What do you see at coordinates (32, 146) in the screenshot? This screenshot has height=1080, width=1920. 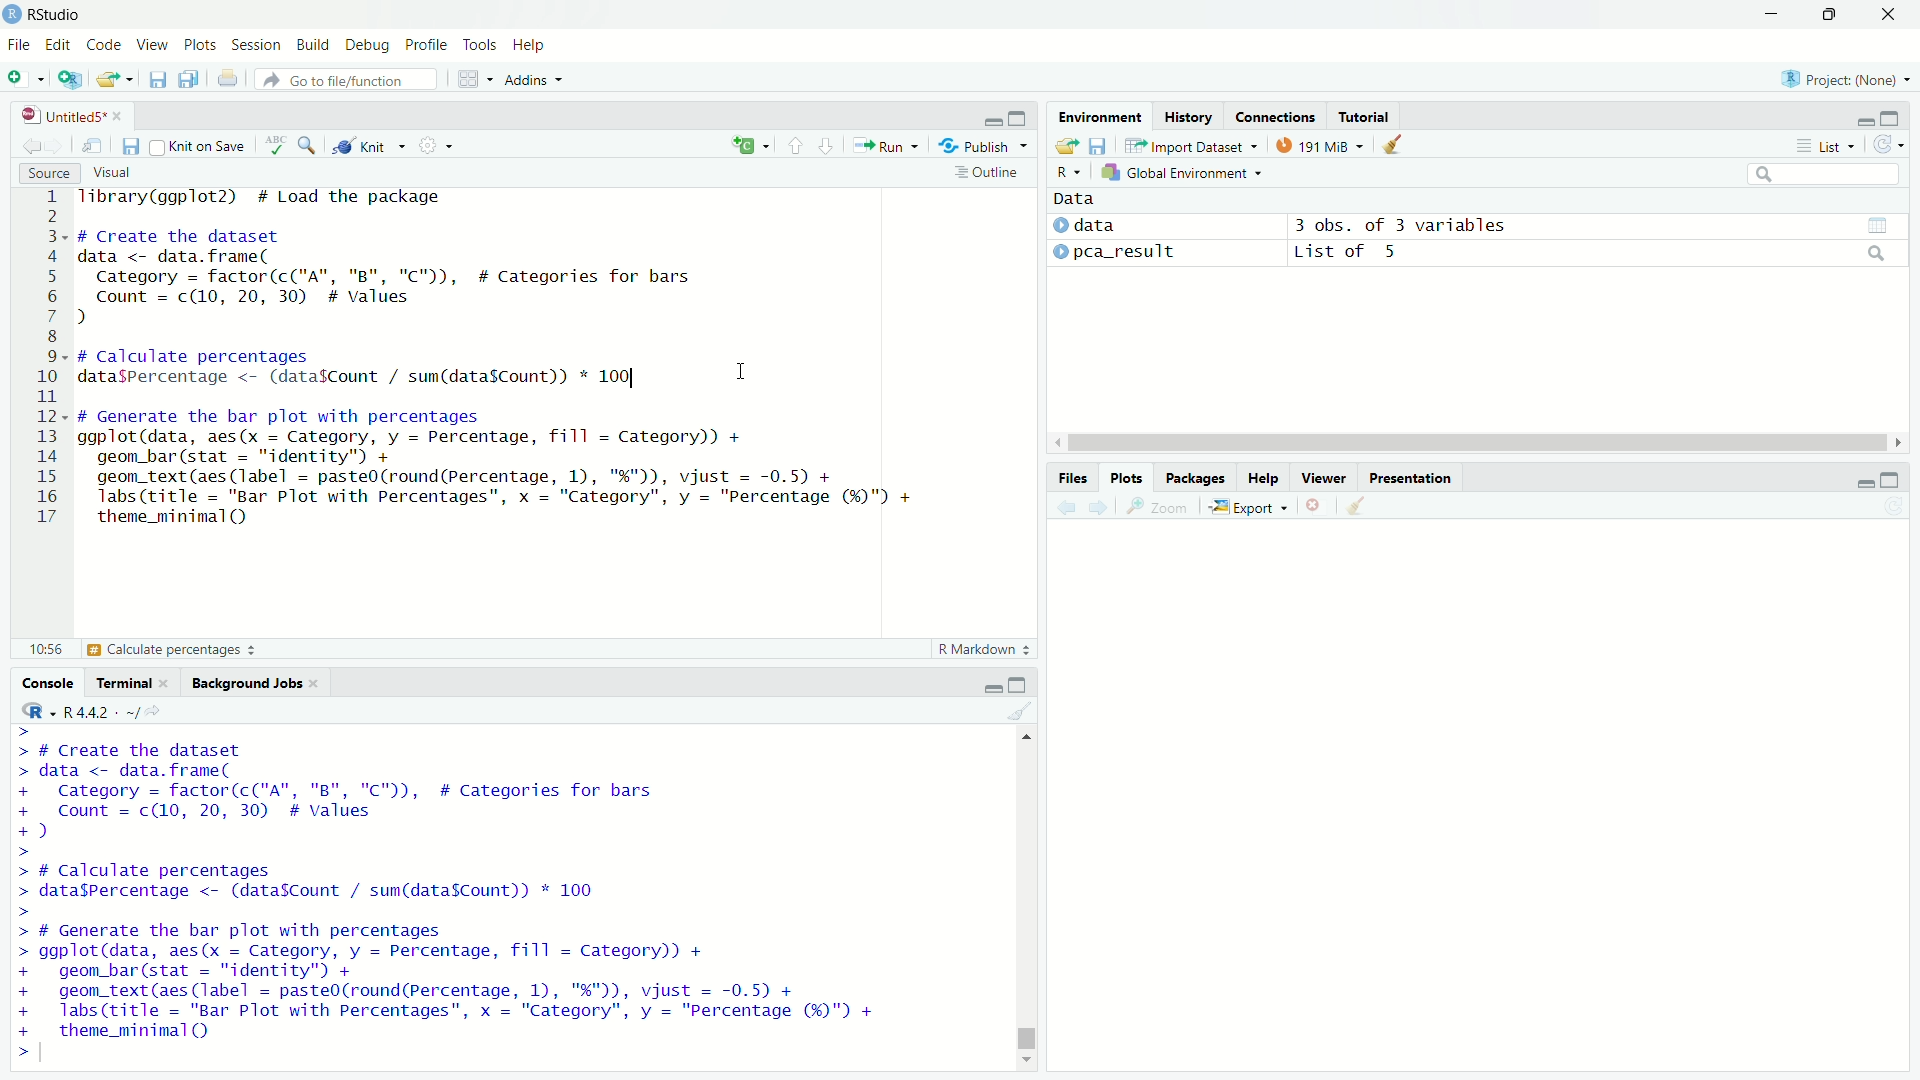 I see `go back` at bounding box center [32, 146].